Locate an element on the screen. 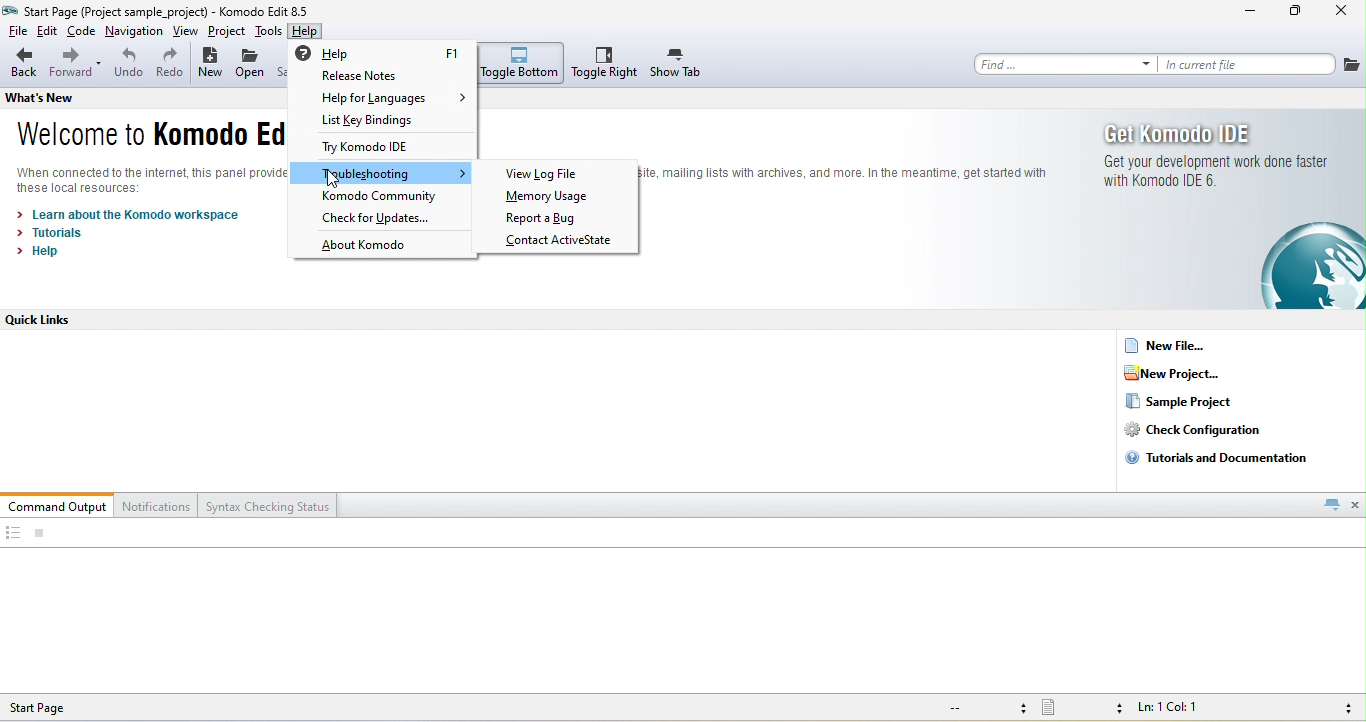  new project is located at coordinates (1185, 373).